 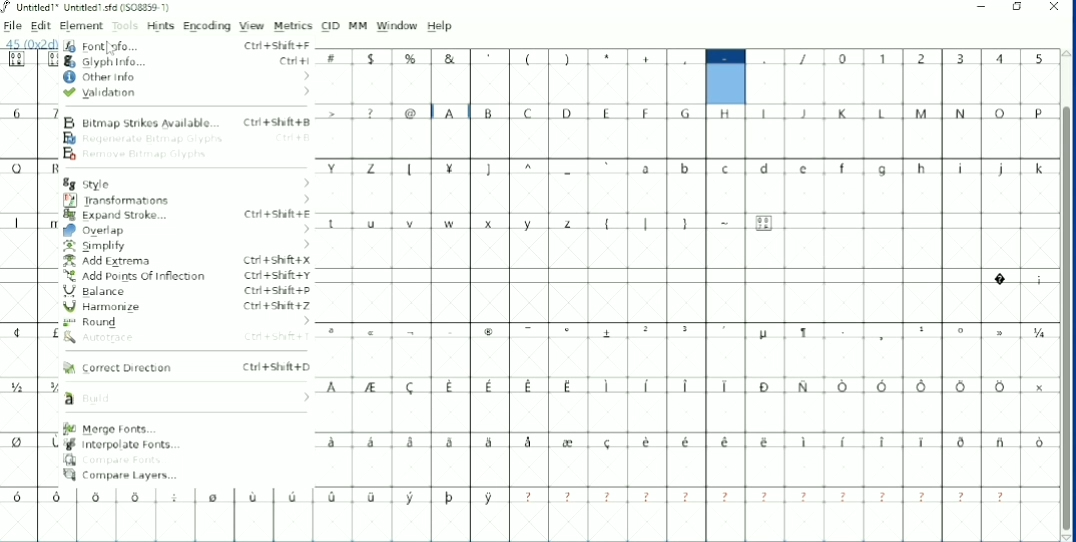 What do you see at coordinates (570, 60) in the screenshot?
I see `Symbols` at bounding box center [570, 60].